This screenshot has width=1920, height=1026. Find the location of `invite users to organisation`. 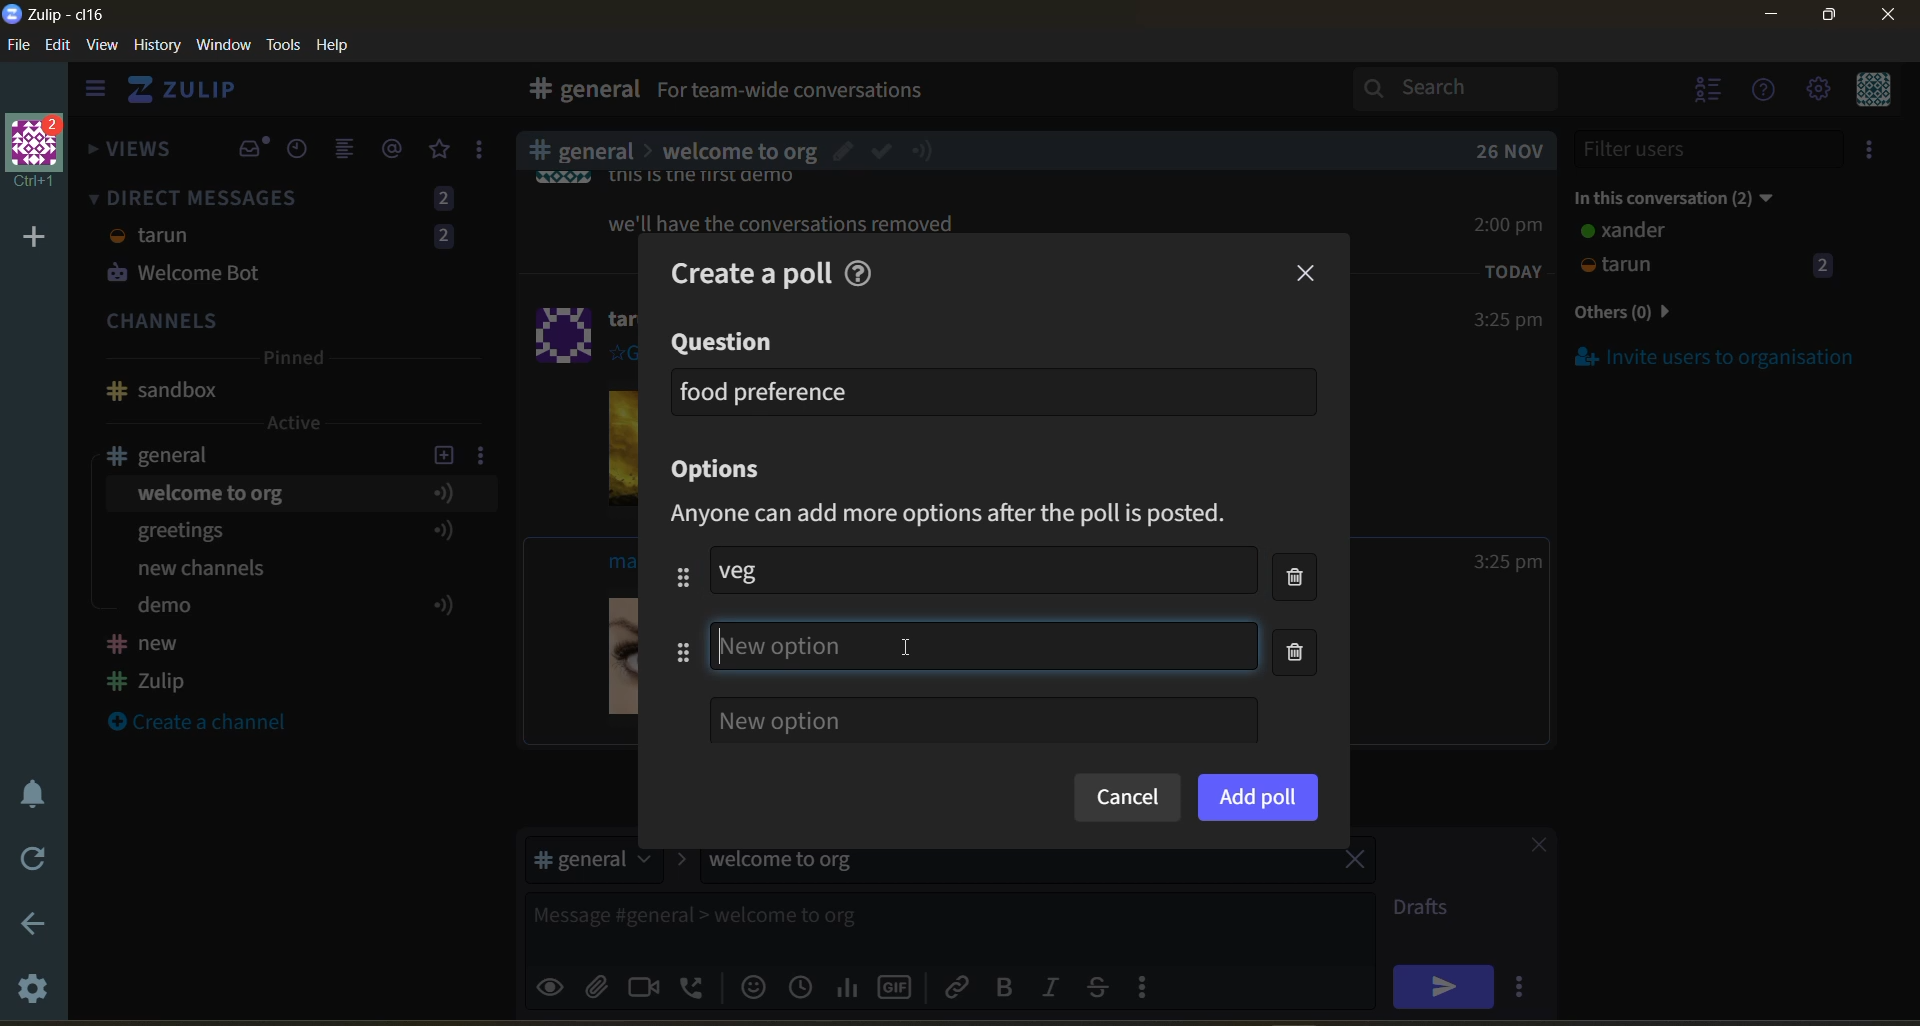

invite users to organisation is located at coordinates (1716, 356).